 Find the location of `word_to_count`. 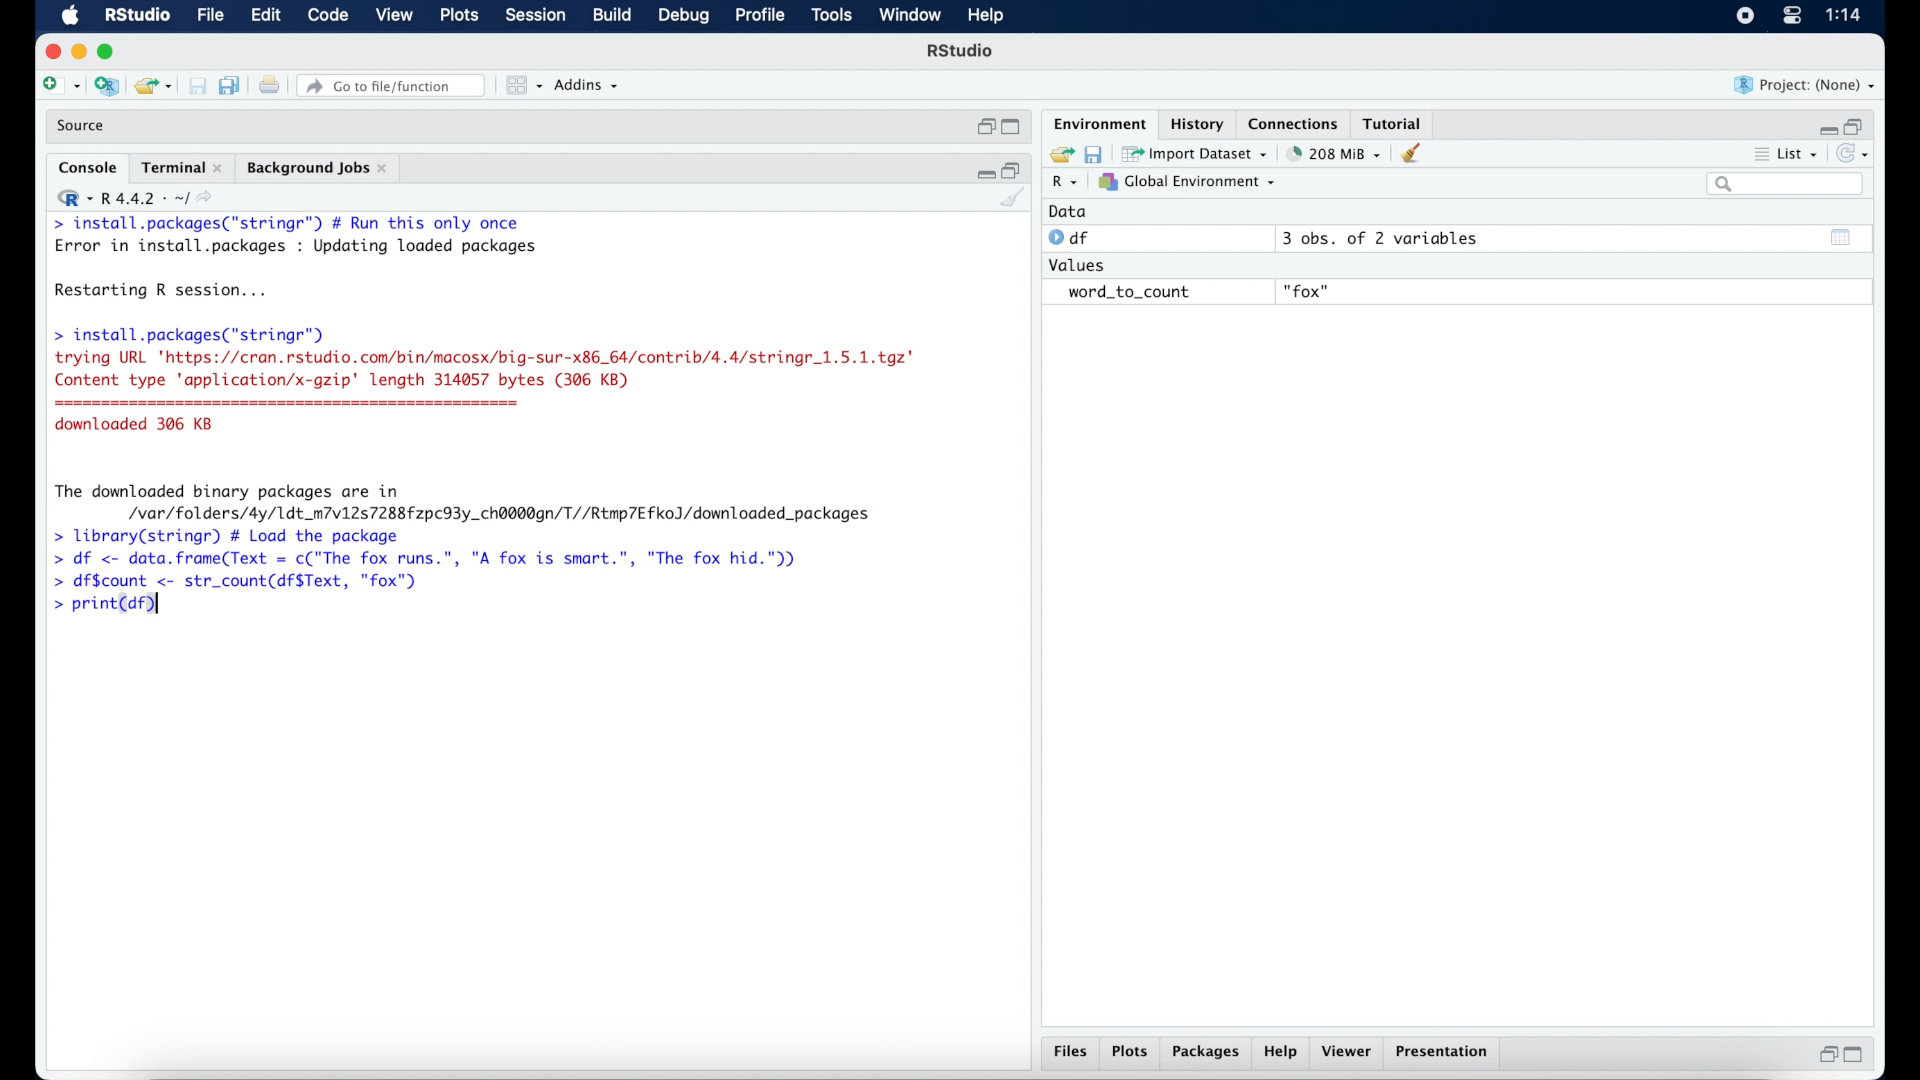

word_to_count is located at coordinates (1126, 293).